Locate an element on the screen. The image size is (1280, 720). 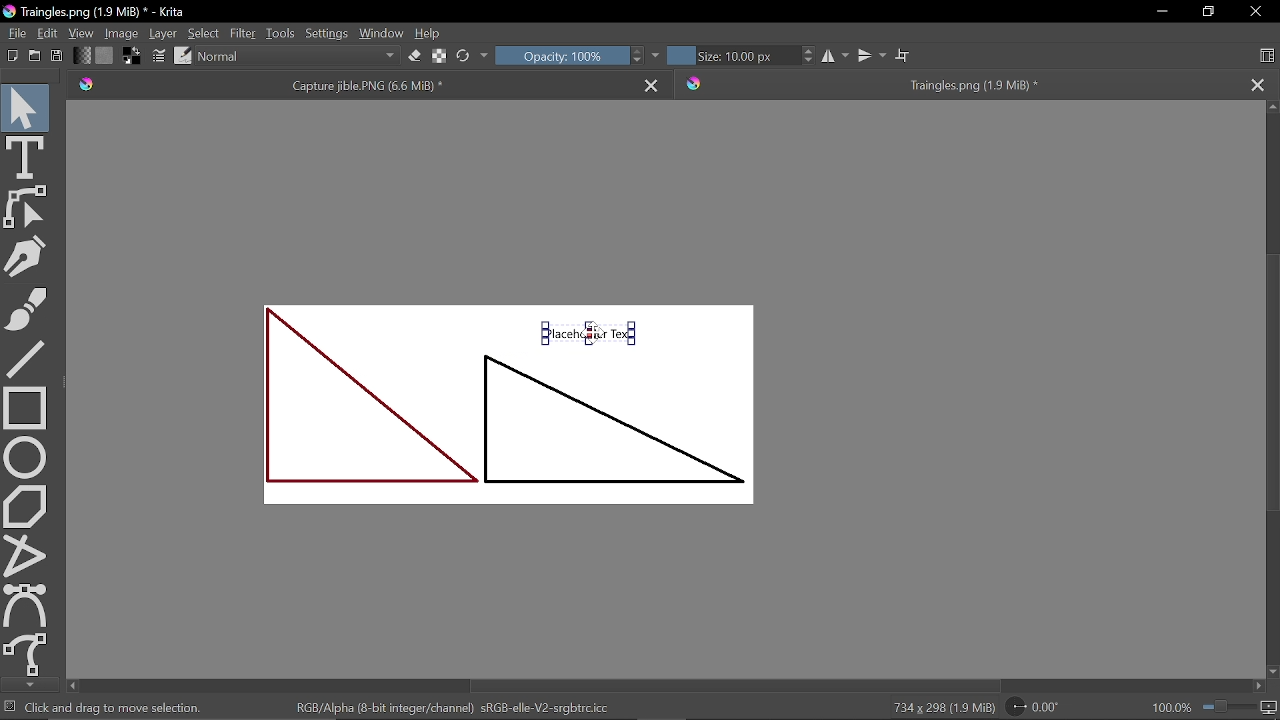
Choose brush preset is located at coordinates (182, 56).